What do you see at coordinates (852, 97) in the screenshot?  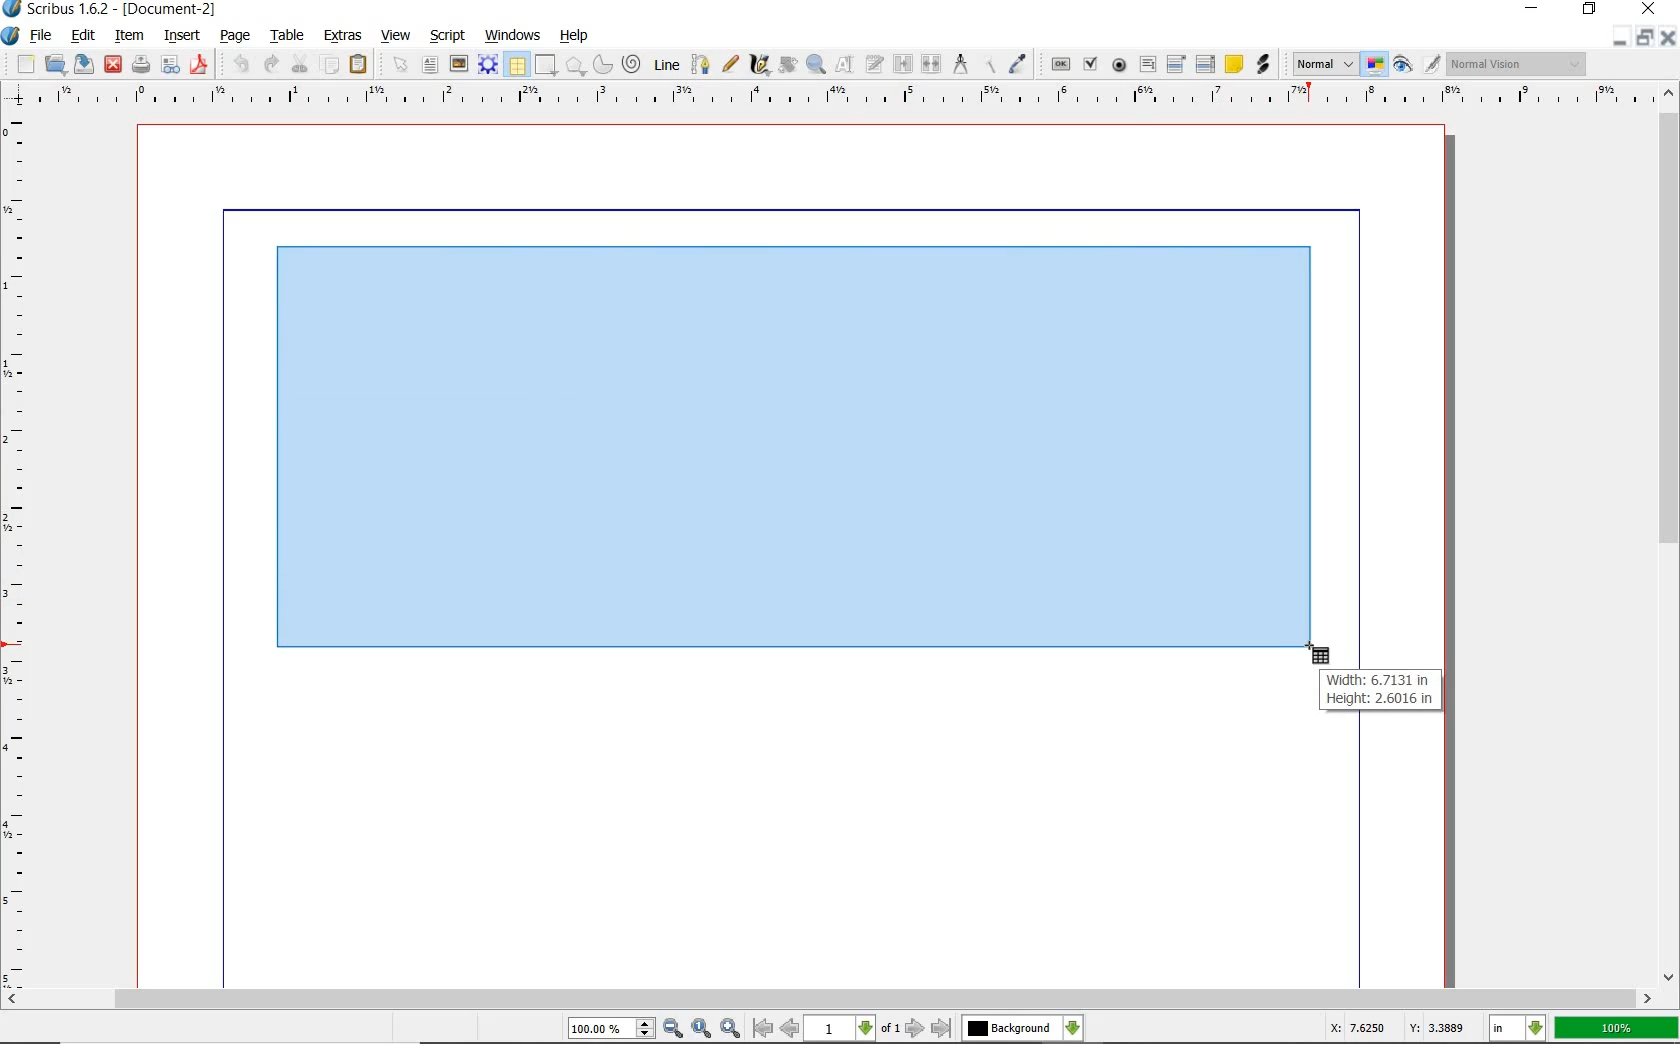 I see `ruler` at bounding box center [852, 97].